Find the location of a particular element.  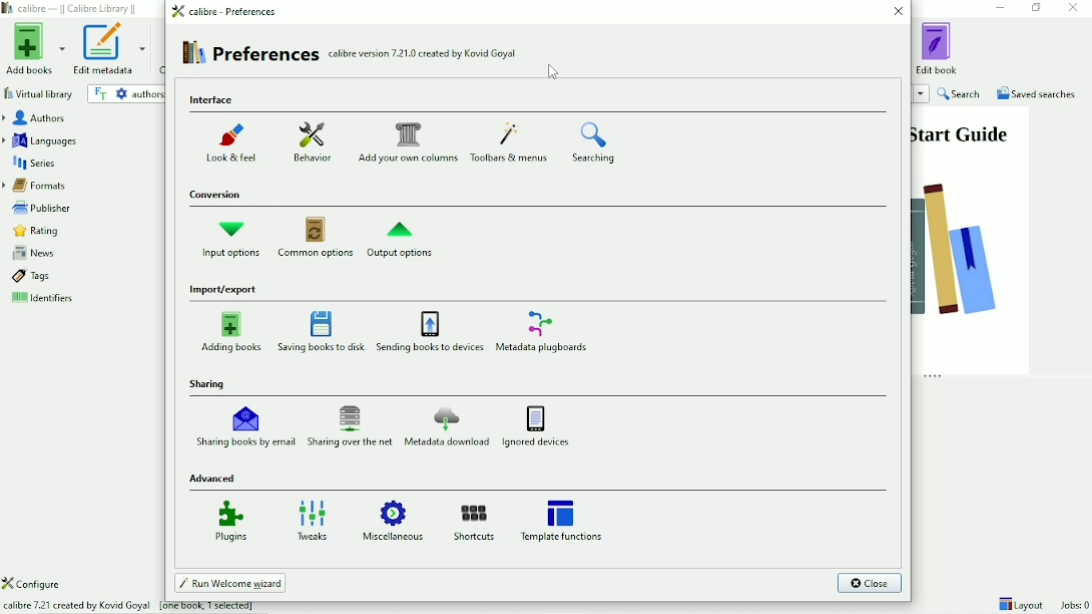

Input options is located at coordinates (233, 239).